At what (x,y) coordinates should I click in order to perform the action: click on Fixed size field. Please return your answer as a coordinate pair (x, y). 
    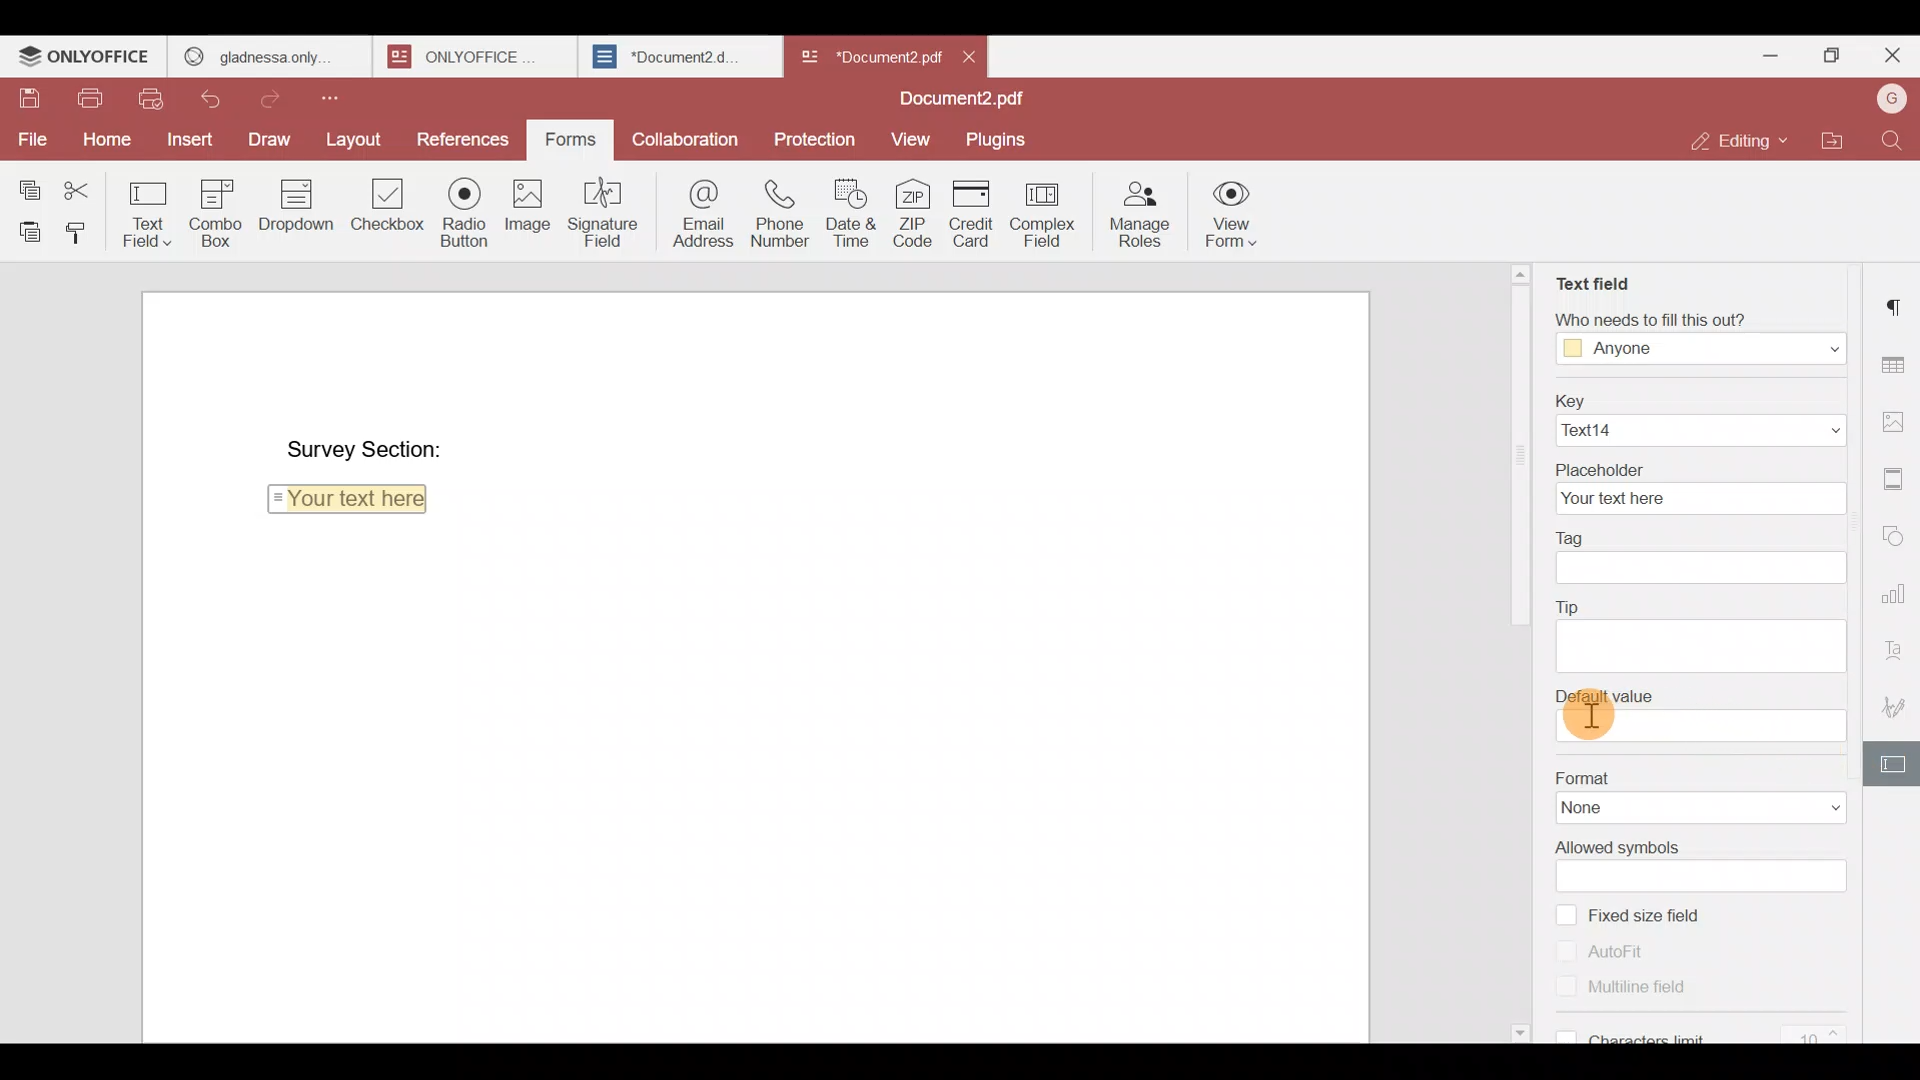
    Looking at the image, I should click on (1655, 916).